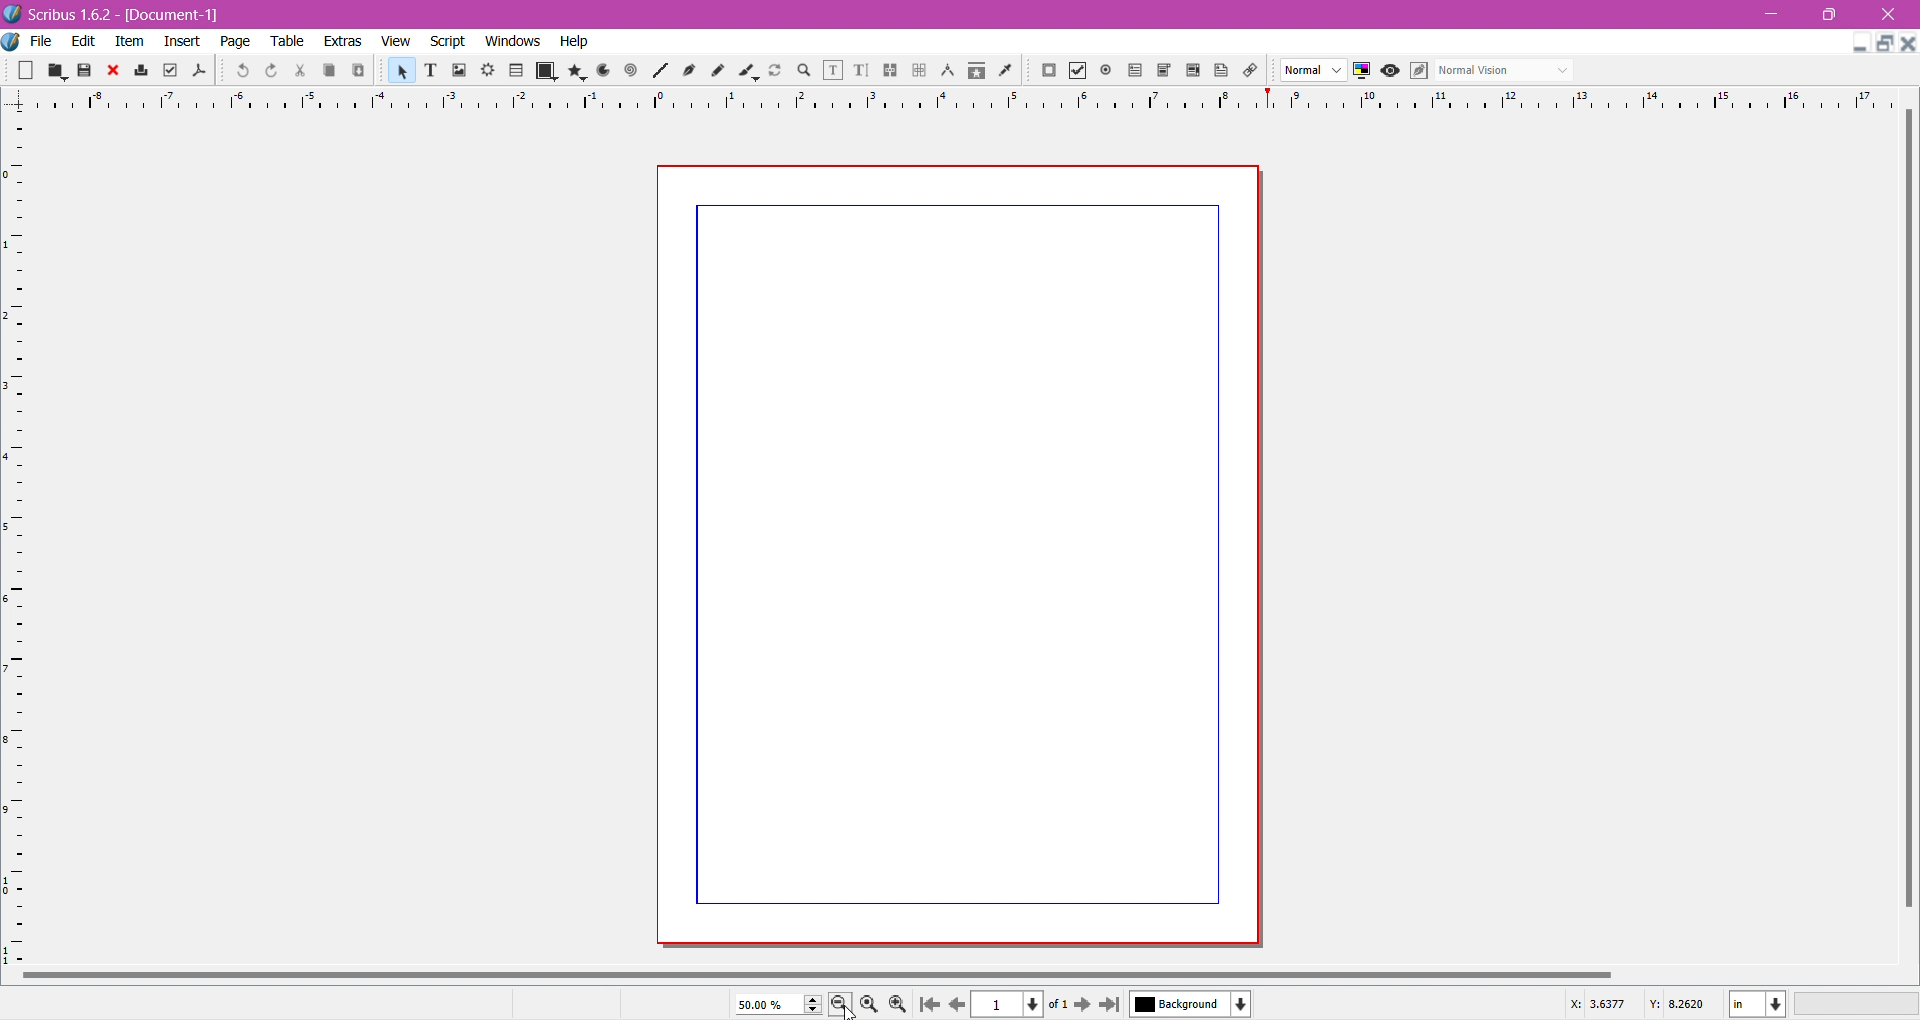 The width and height of the screenshot is (1920, 1020). I want to click on Edit, so click(81, 42).